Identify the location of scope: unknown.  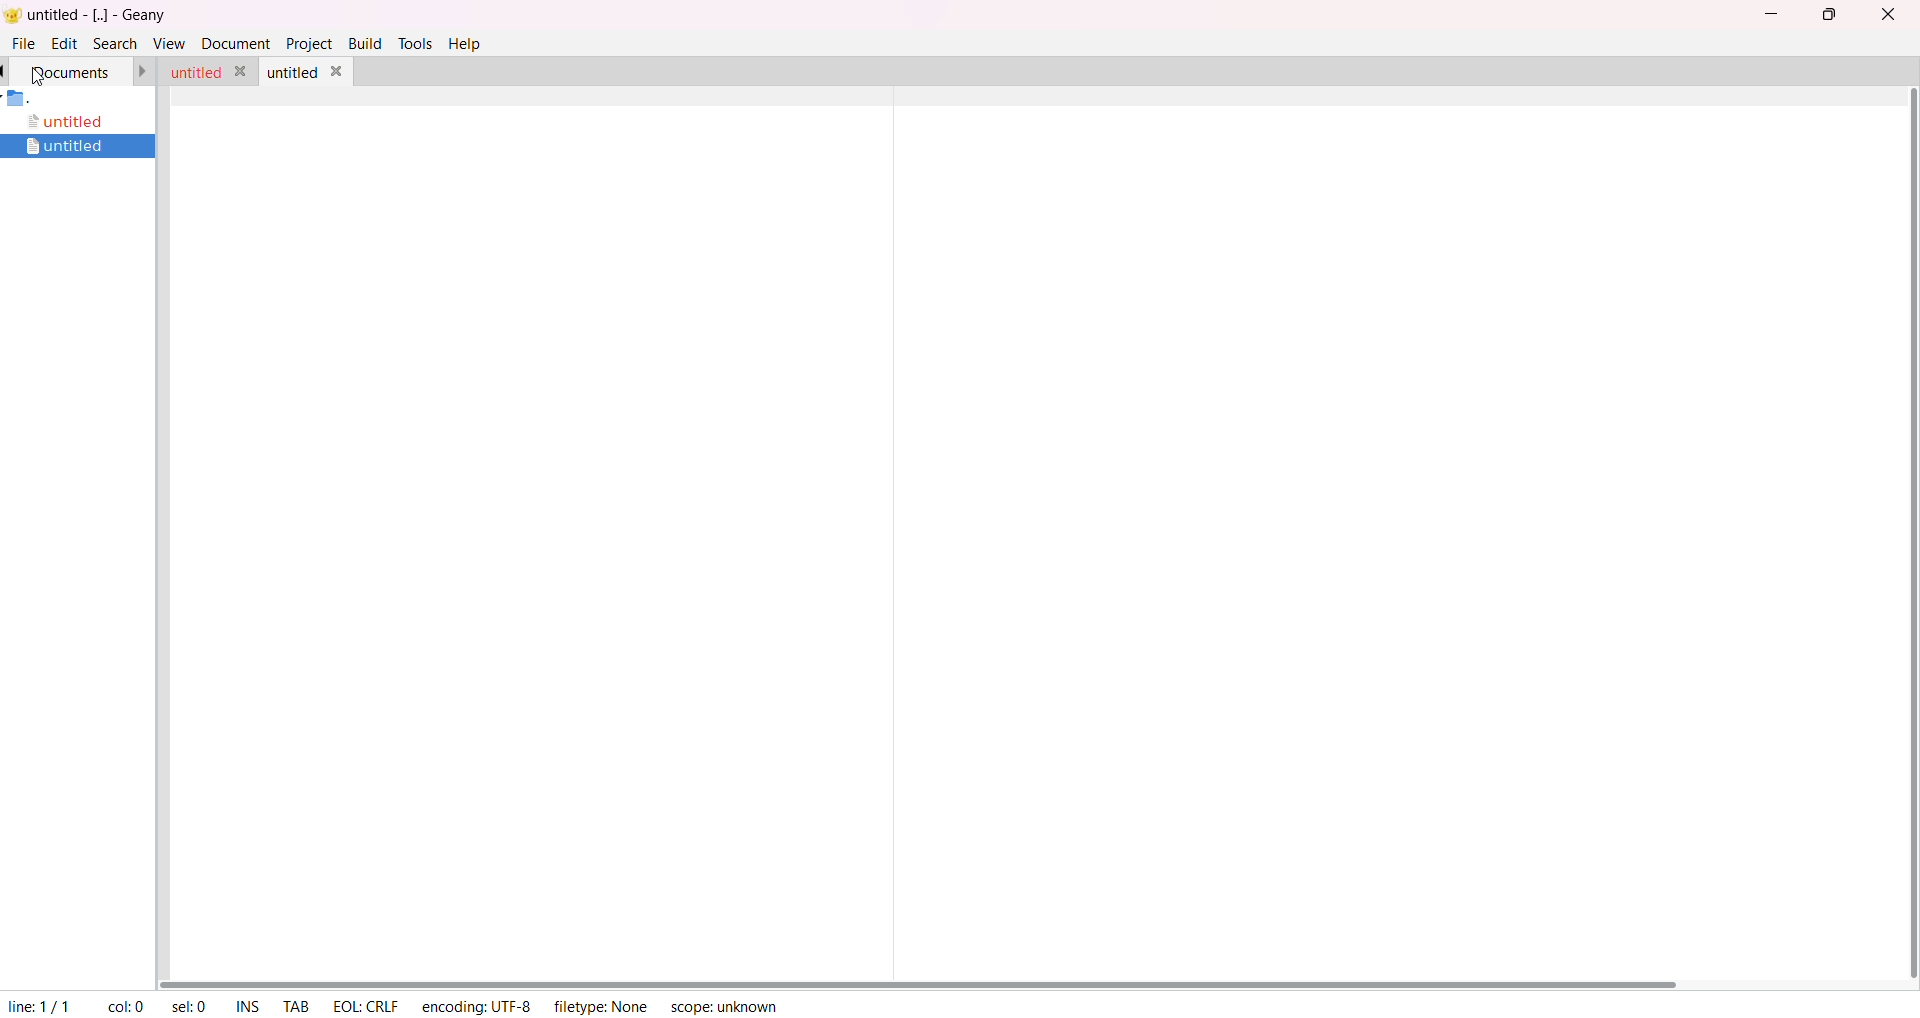
(726, 1006).